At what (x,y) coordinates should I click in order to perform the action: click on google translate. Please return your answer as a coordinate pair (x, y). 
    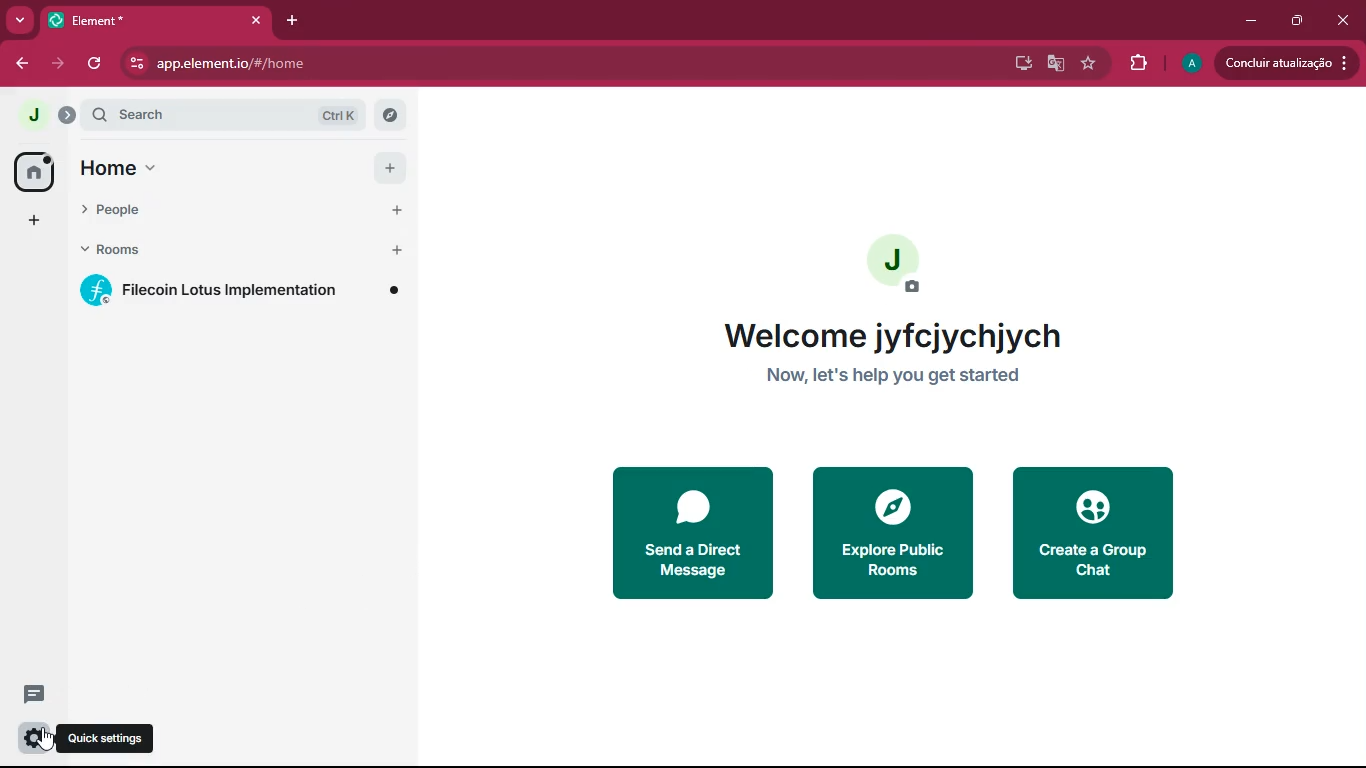
    Looking at the image, I should click on (1054, 64).